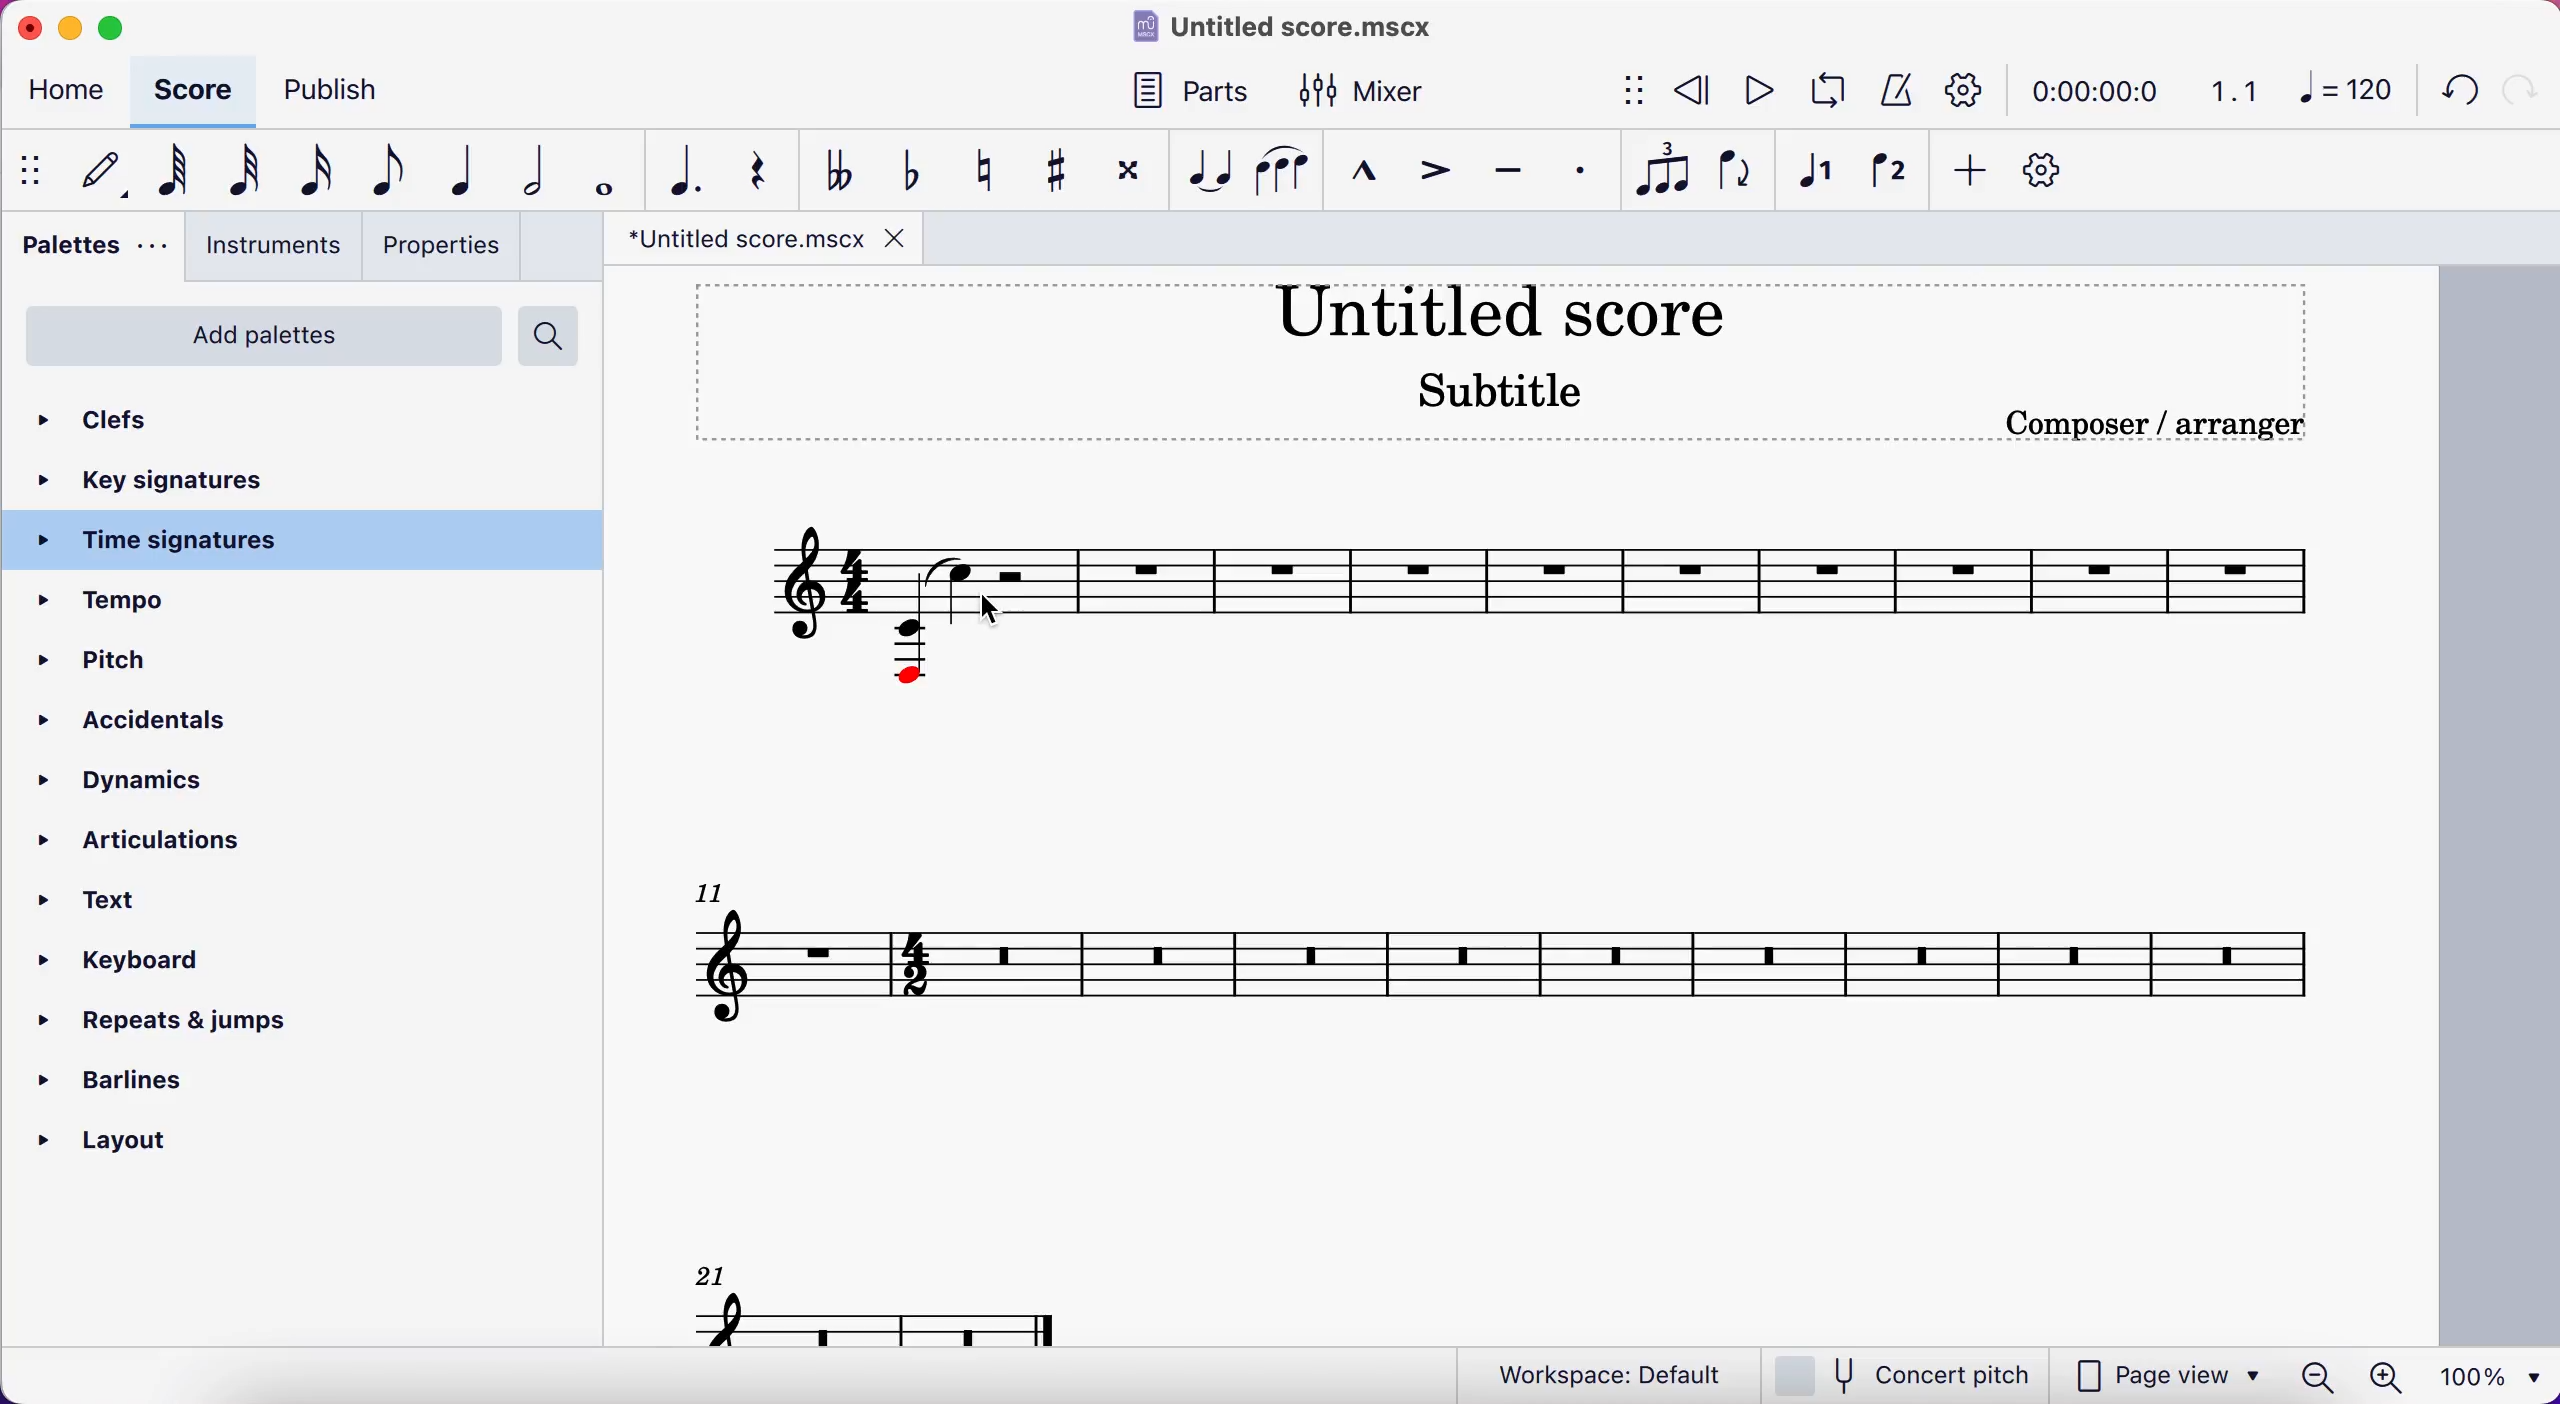 Image resolution: width=2560 pixels, height=1404 pixels. Describe the element at coordinates (1518, 357) in the screenshot. I see `untitled score subtitle composer/arranger` at that location.